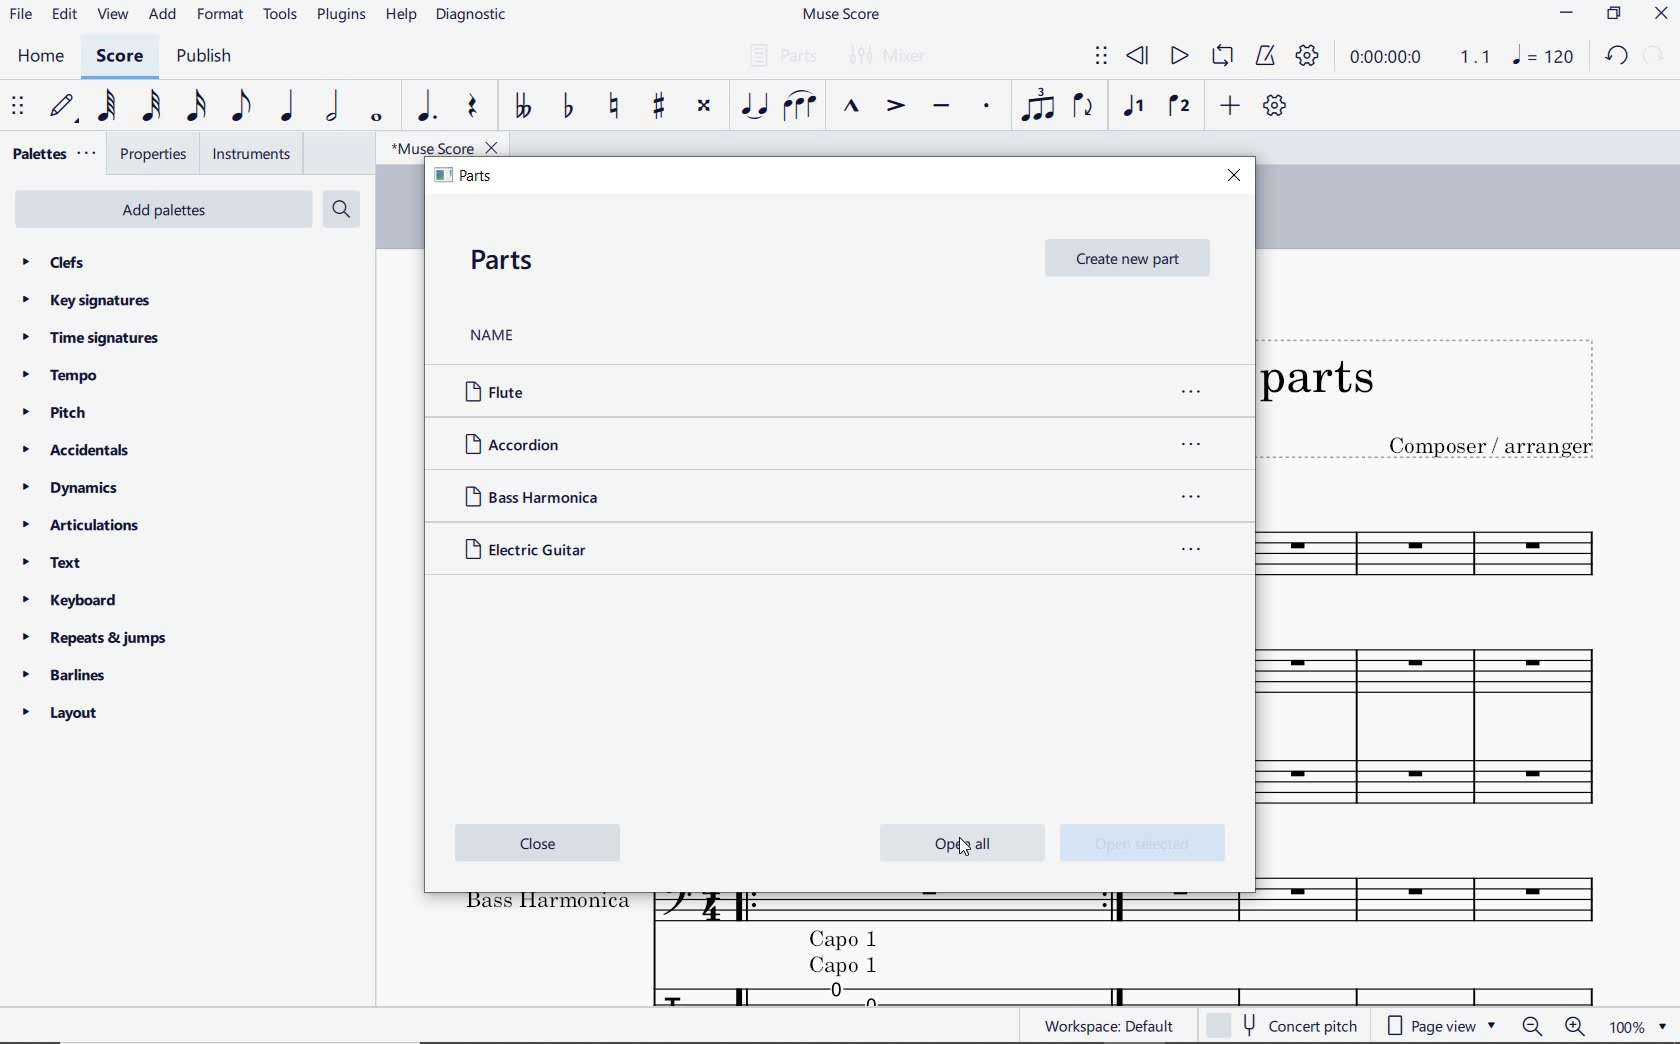  I want to click on view, so click(110, 16).